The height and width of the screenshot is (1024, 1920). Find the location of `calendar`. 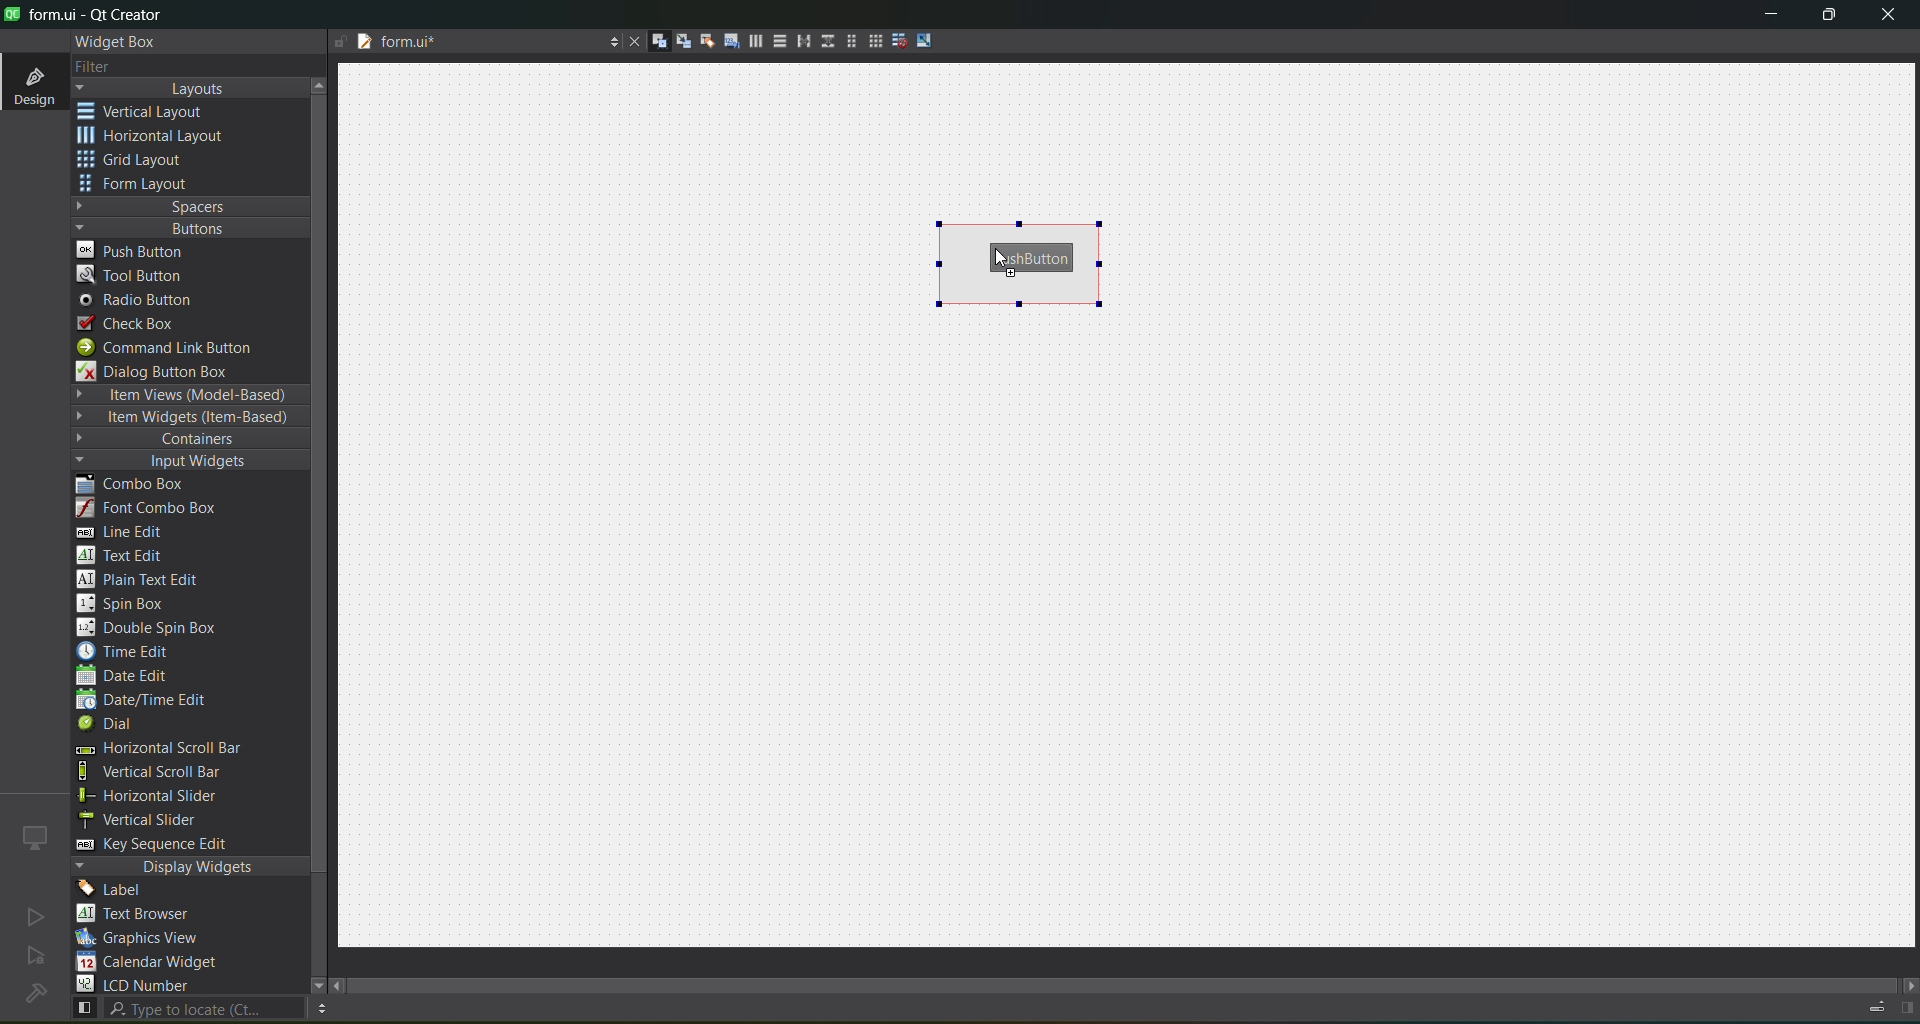

calendar is located at coordinates (150, 964).